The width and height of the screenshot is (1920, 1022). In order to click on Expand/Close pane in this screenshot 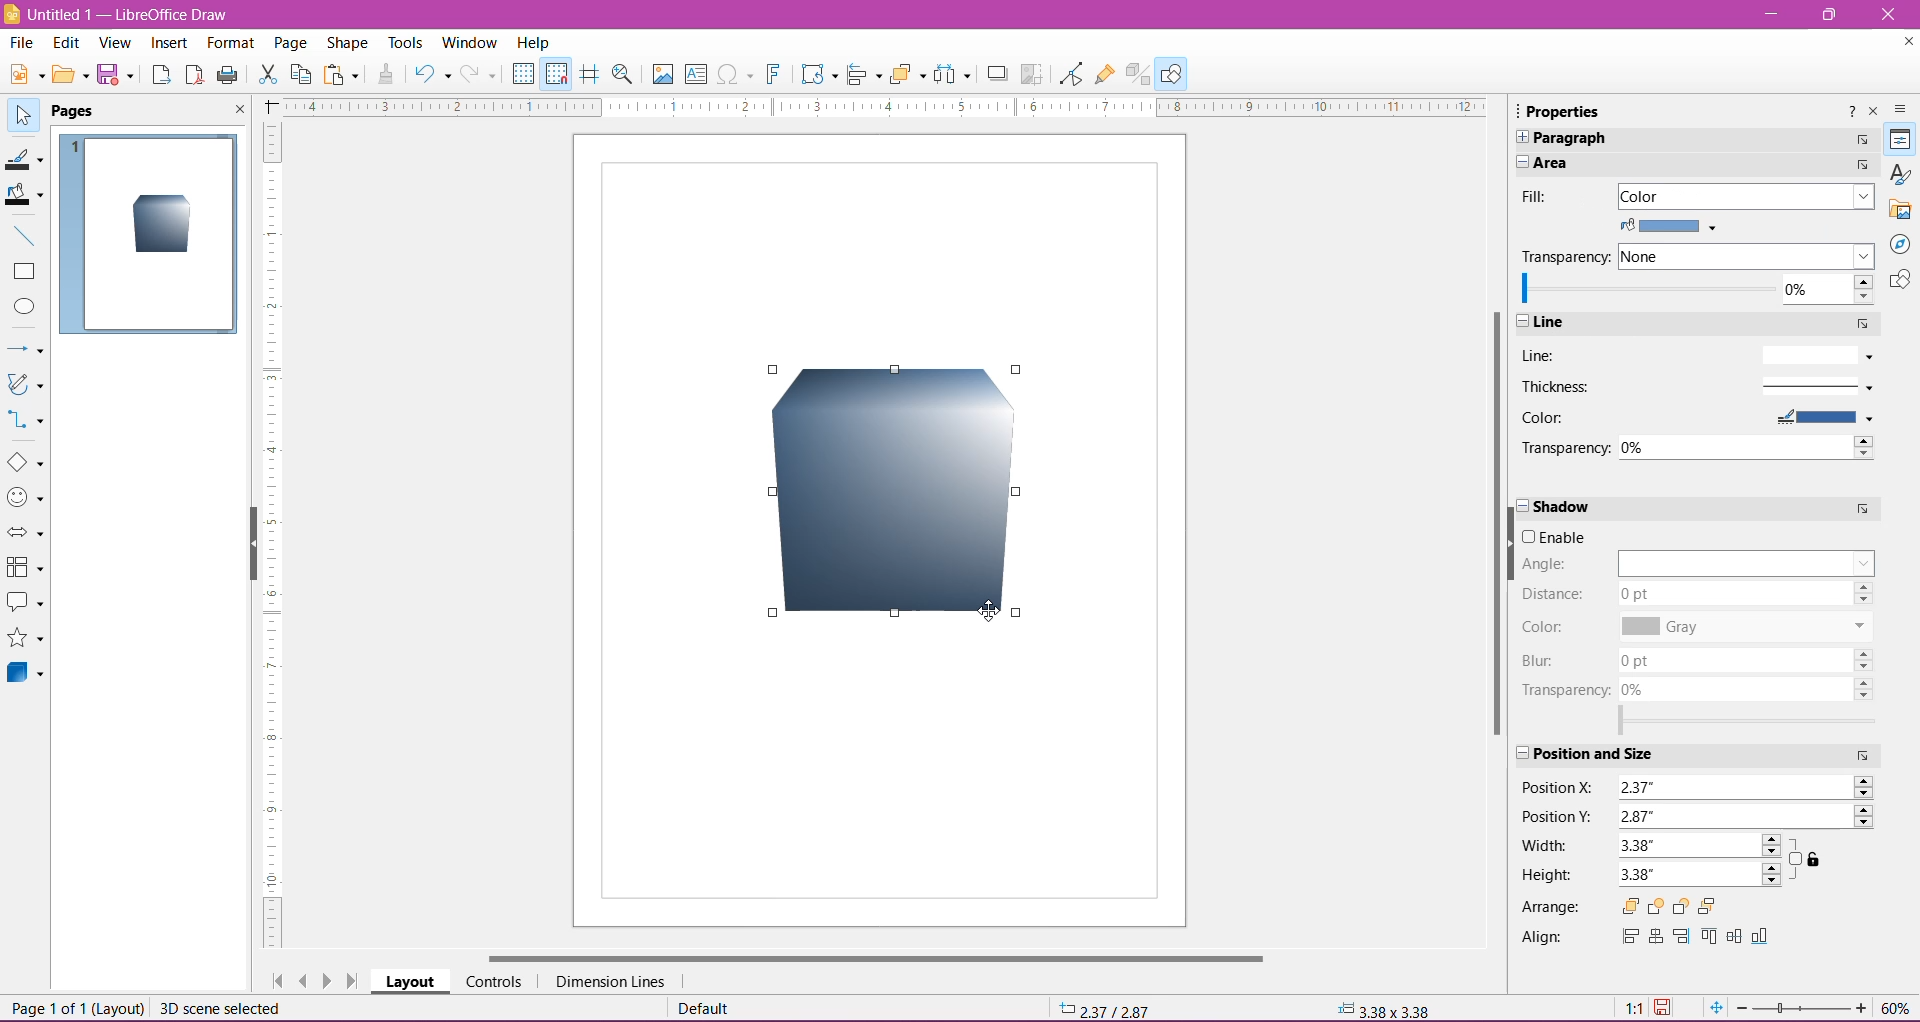, I will do `click(1523, 163)`.